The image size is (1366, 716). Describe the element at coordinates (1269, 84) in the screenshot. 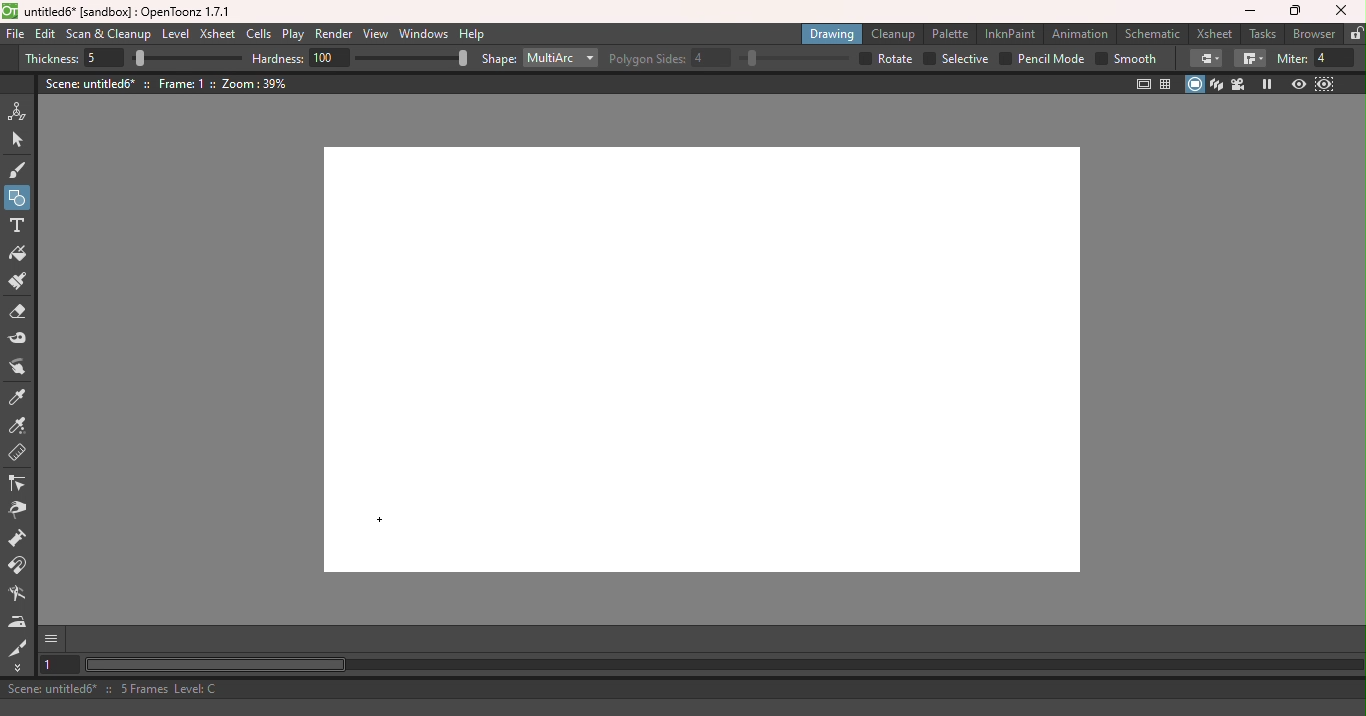

I see `Freeze` at that location.